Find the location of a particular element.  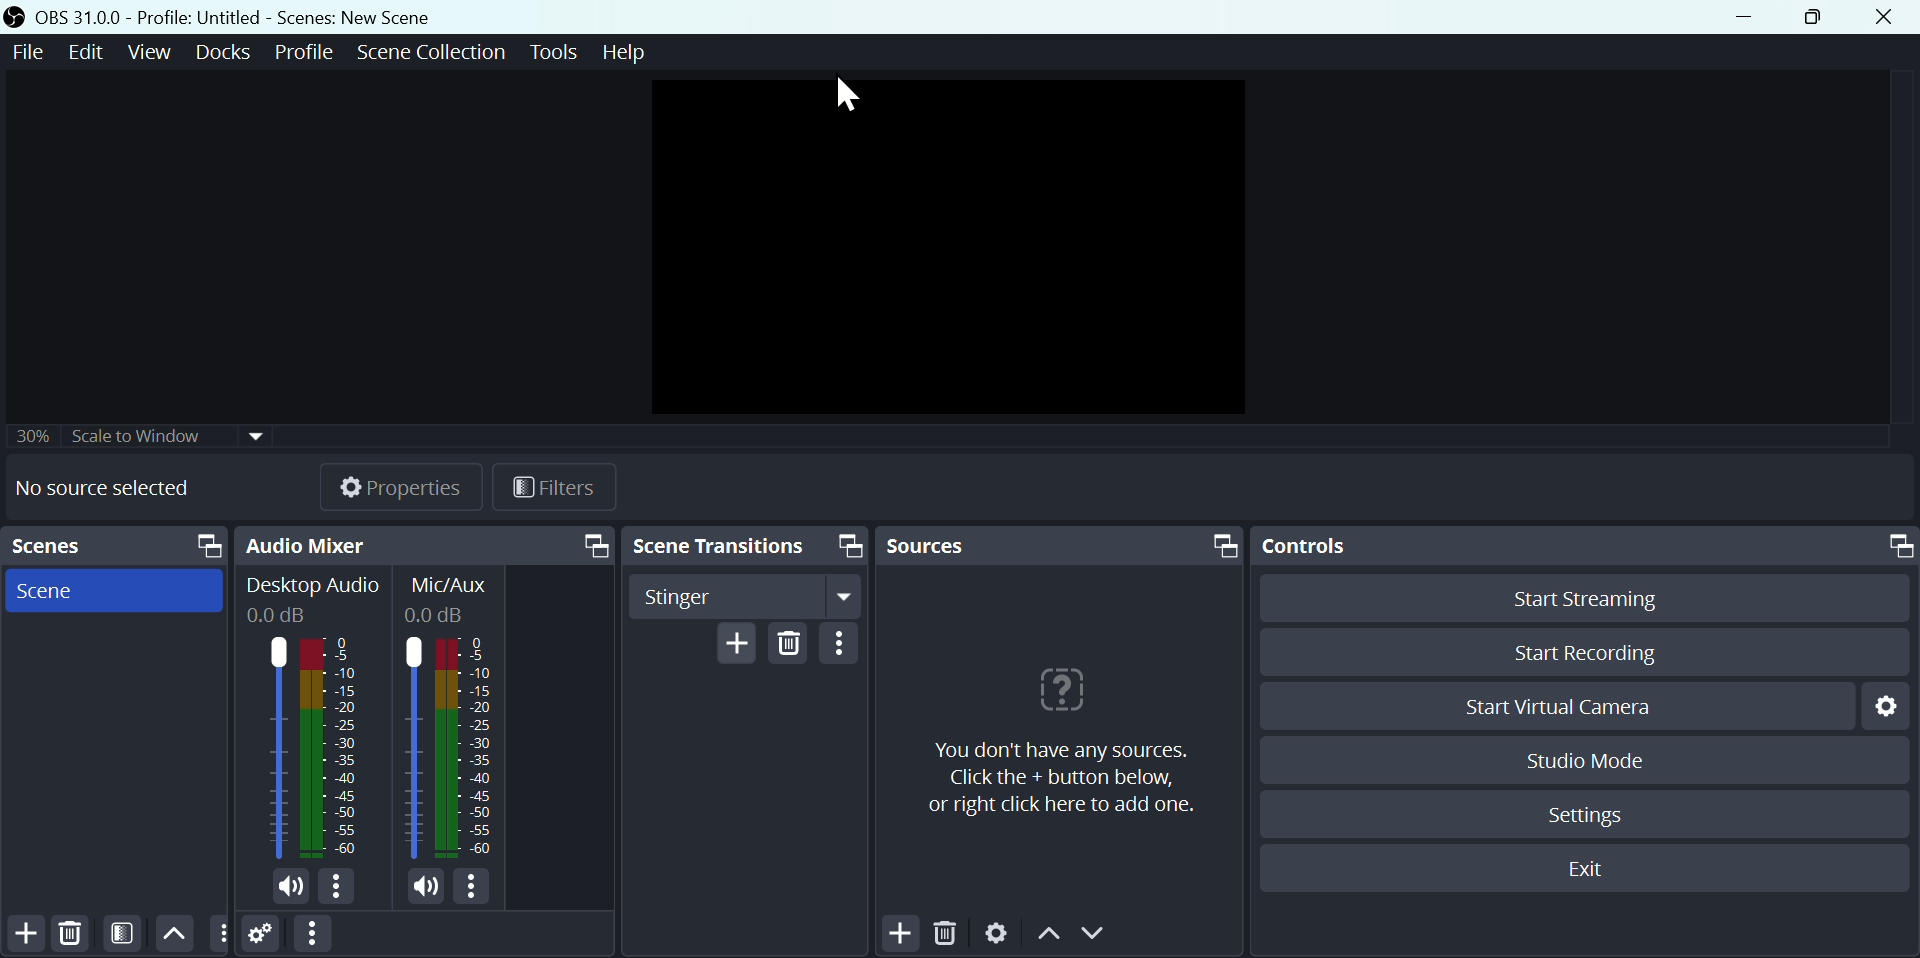

more option is located at coordinates (220, 934).